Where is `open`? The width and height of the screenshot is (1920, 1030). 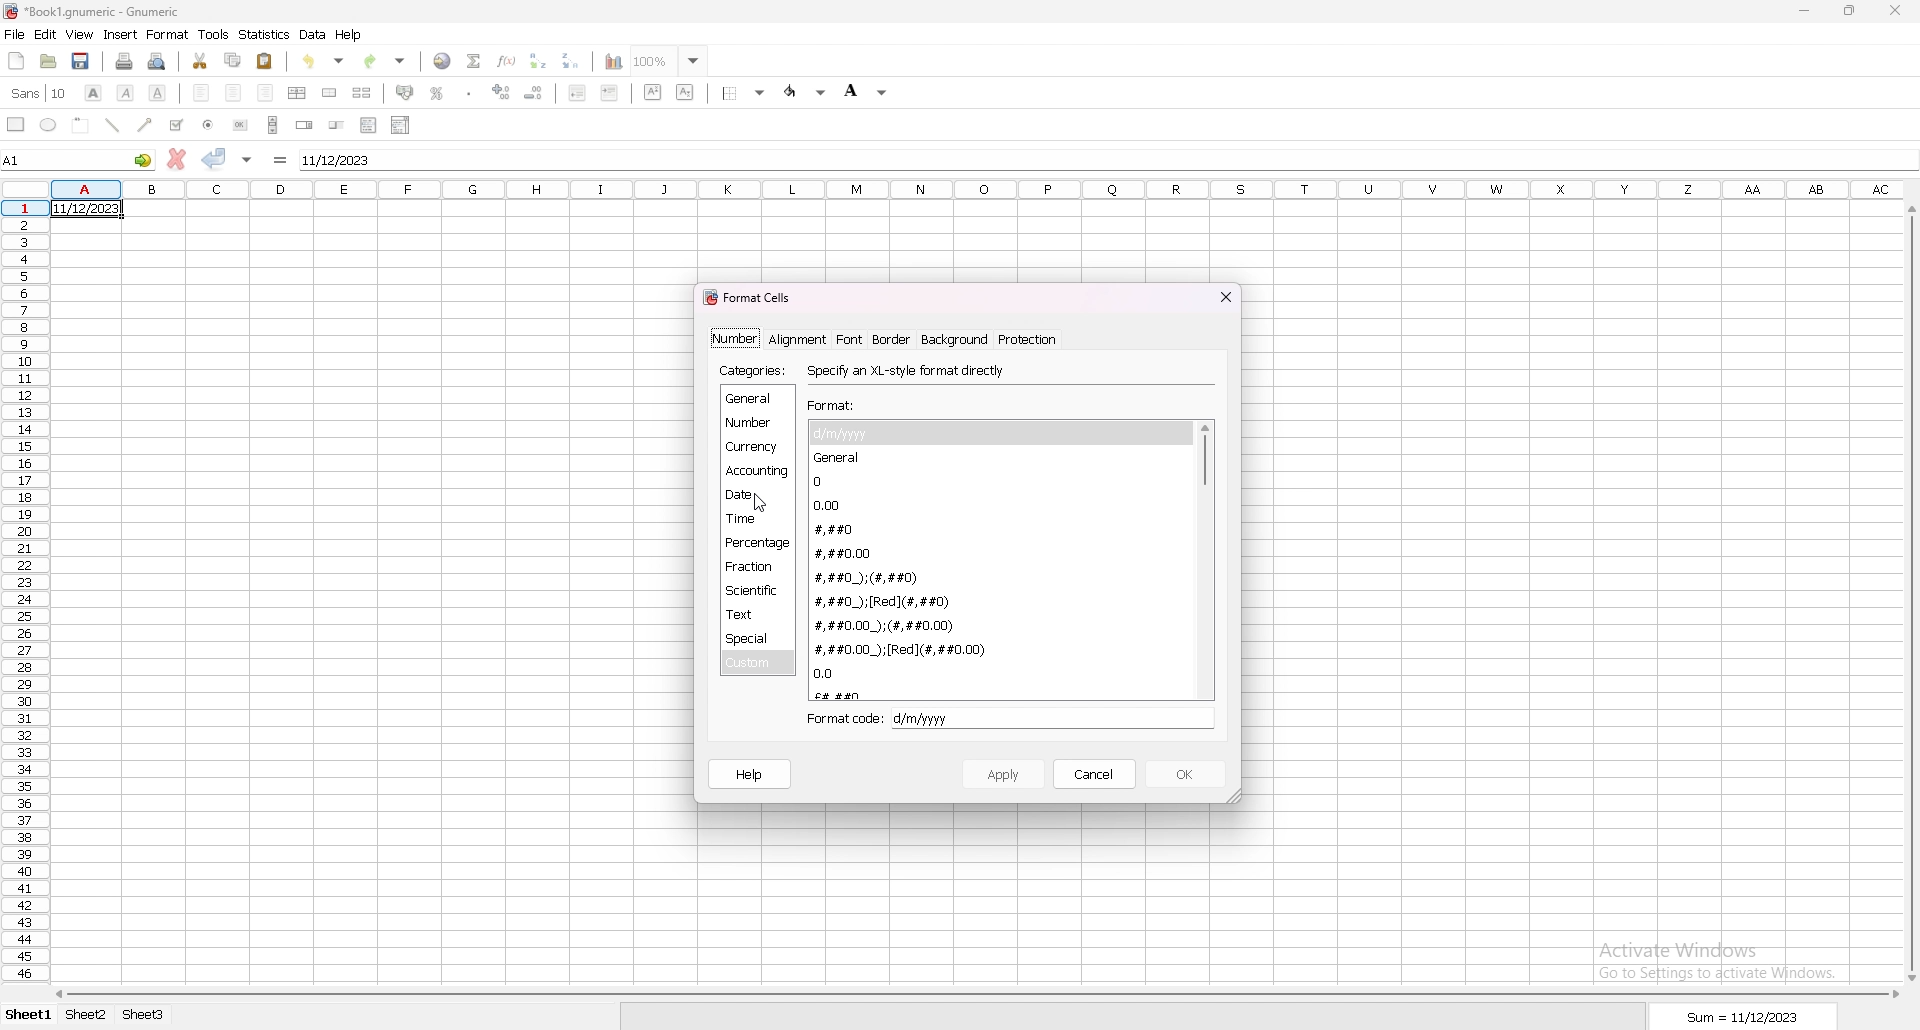 open is located at coordinates (48, 60).